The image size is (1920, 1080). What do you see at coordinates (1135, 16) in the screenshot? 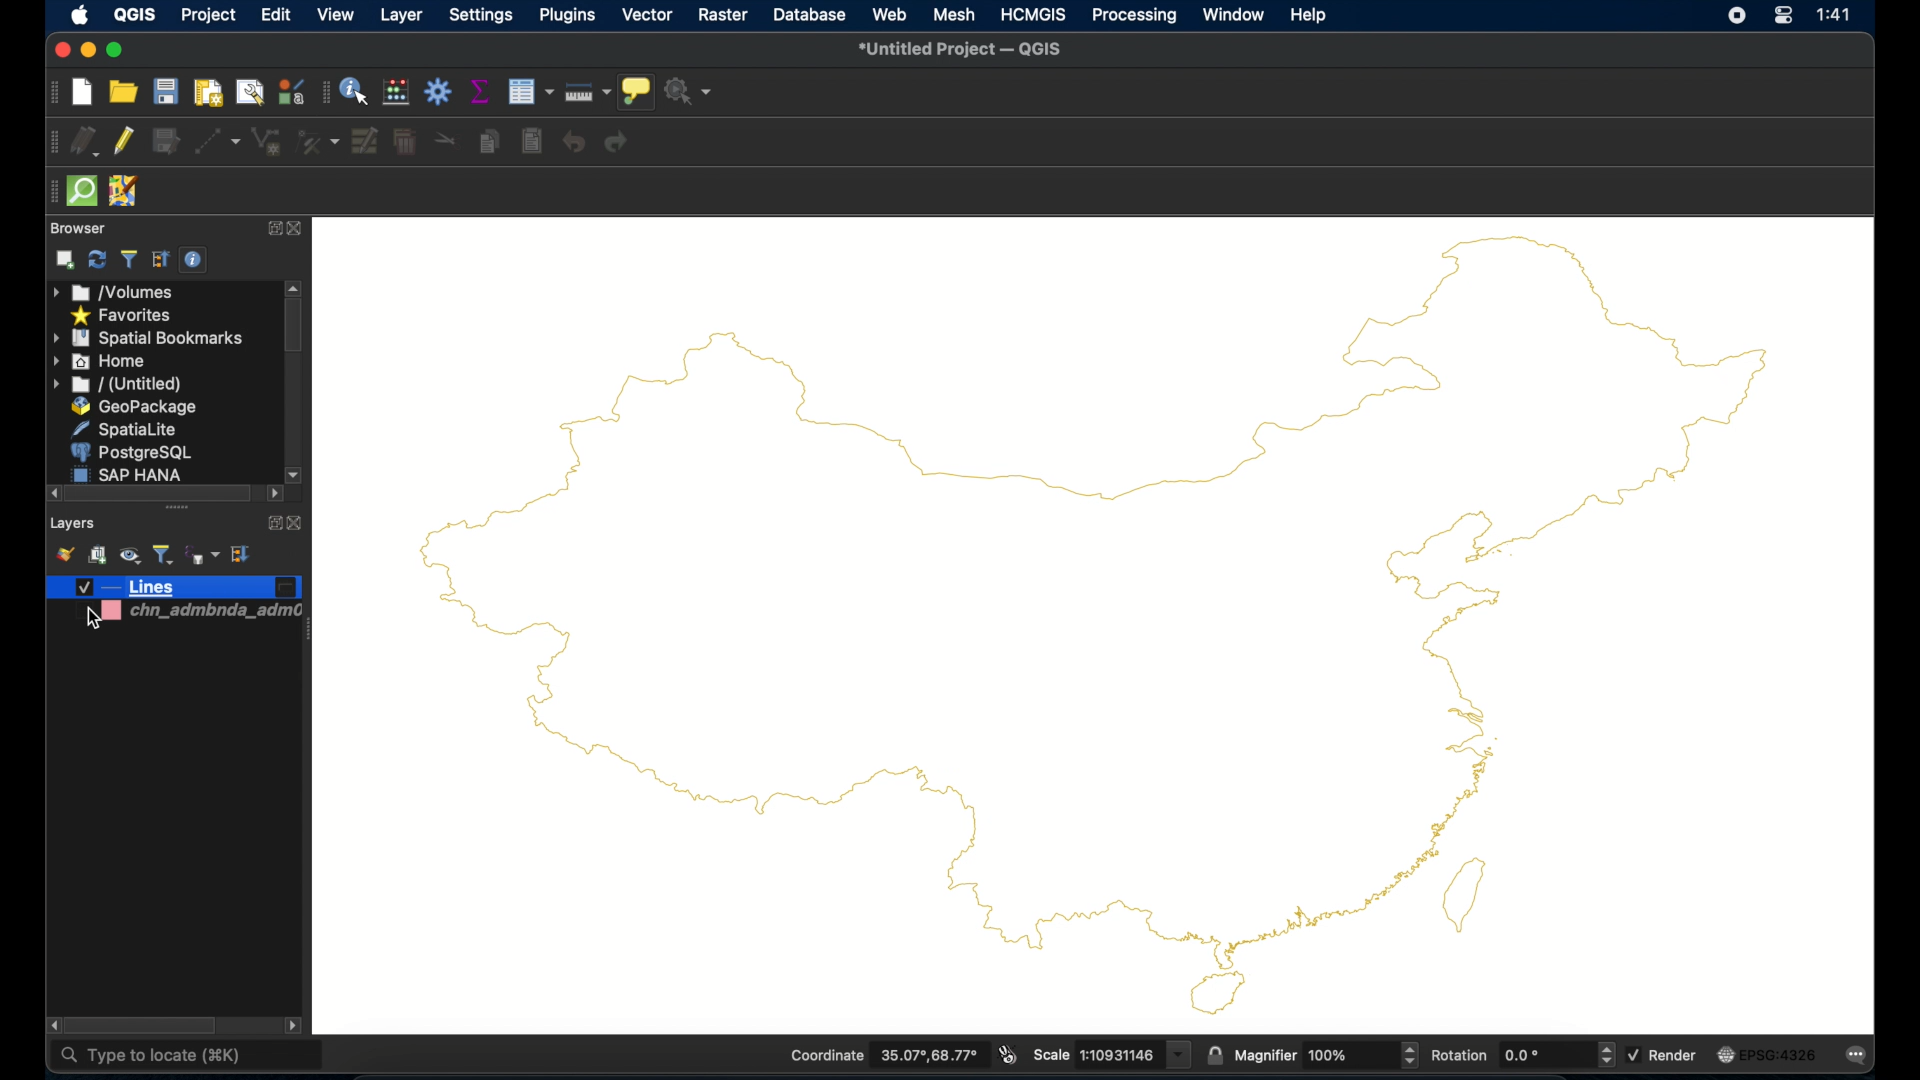
I see `processing ` at bounding box center [1135, 16].